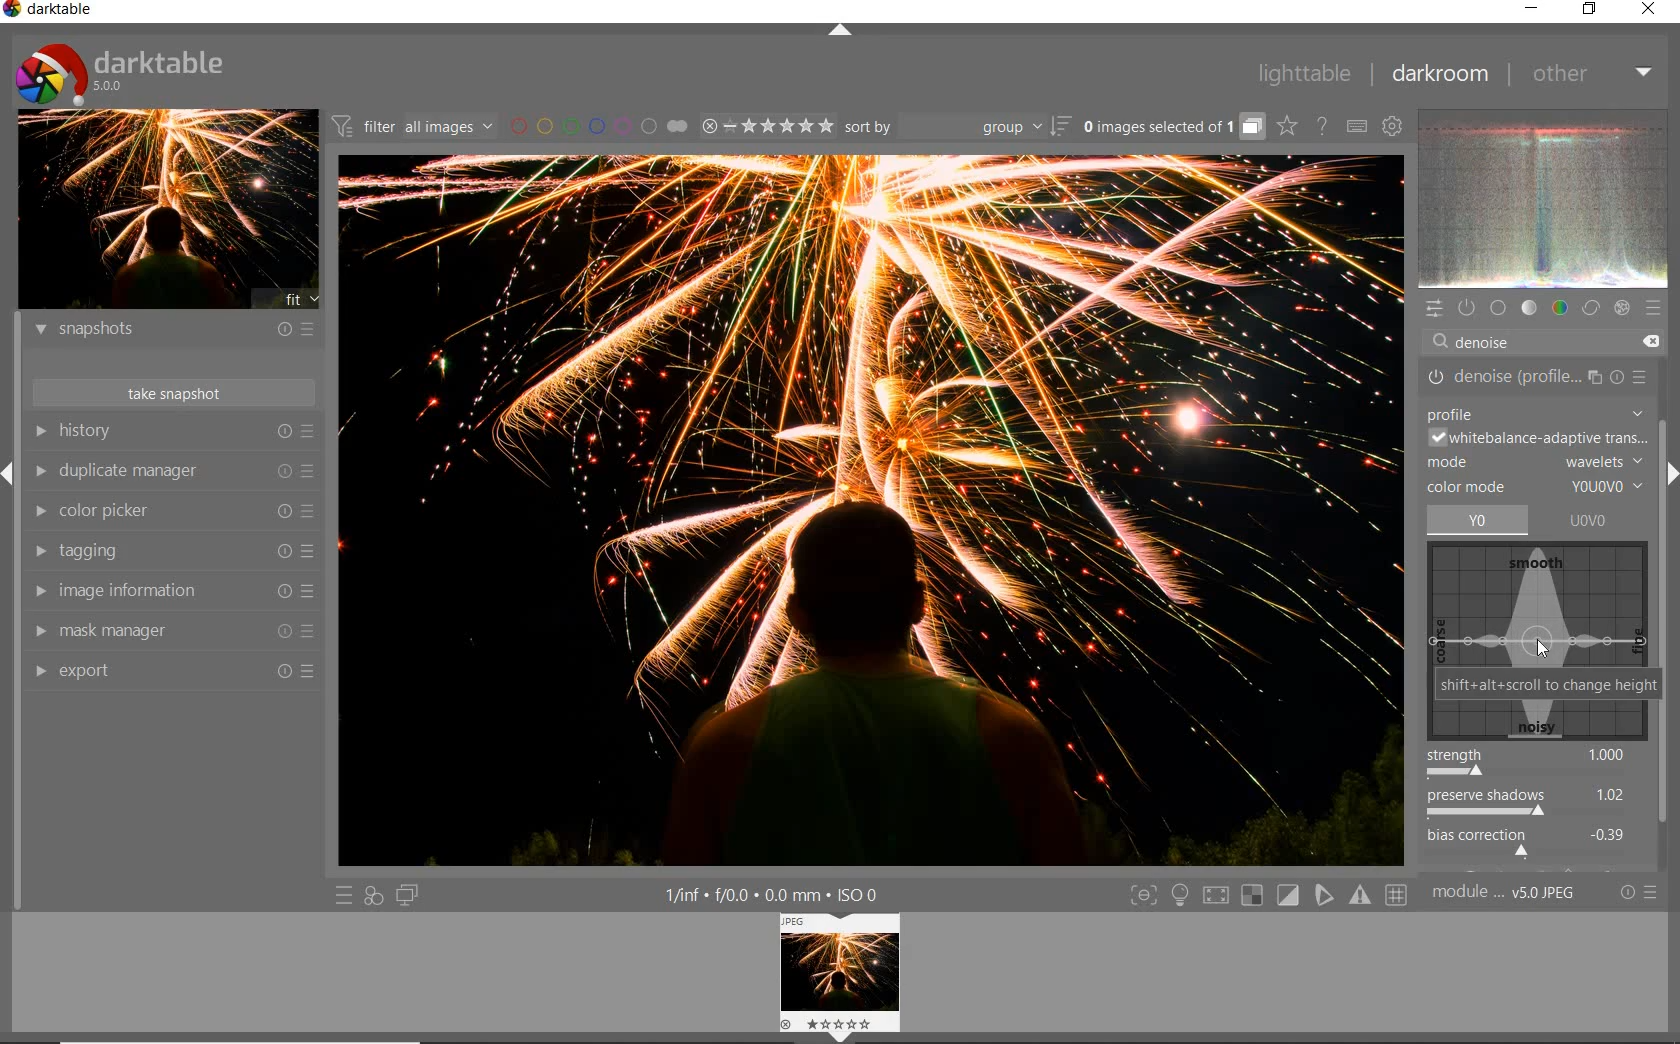  I want to click on Preview image, so click(857, 974).